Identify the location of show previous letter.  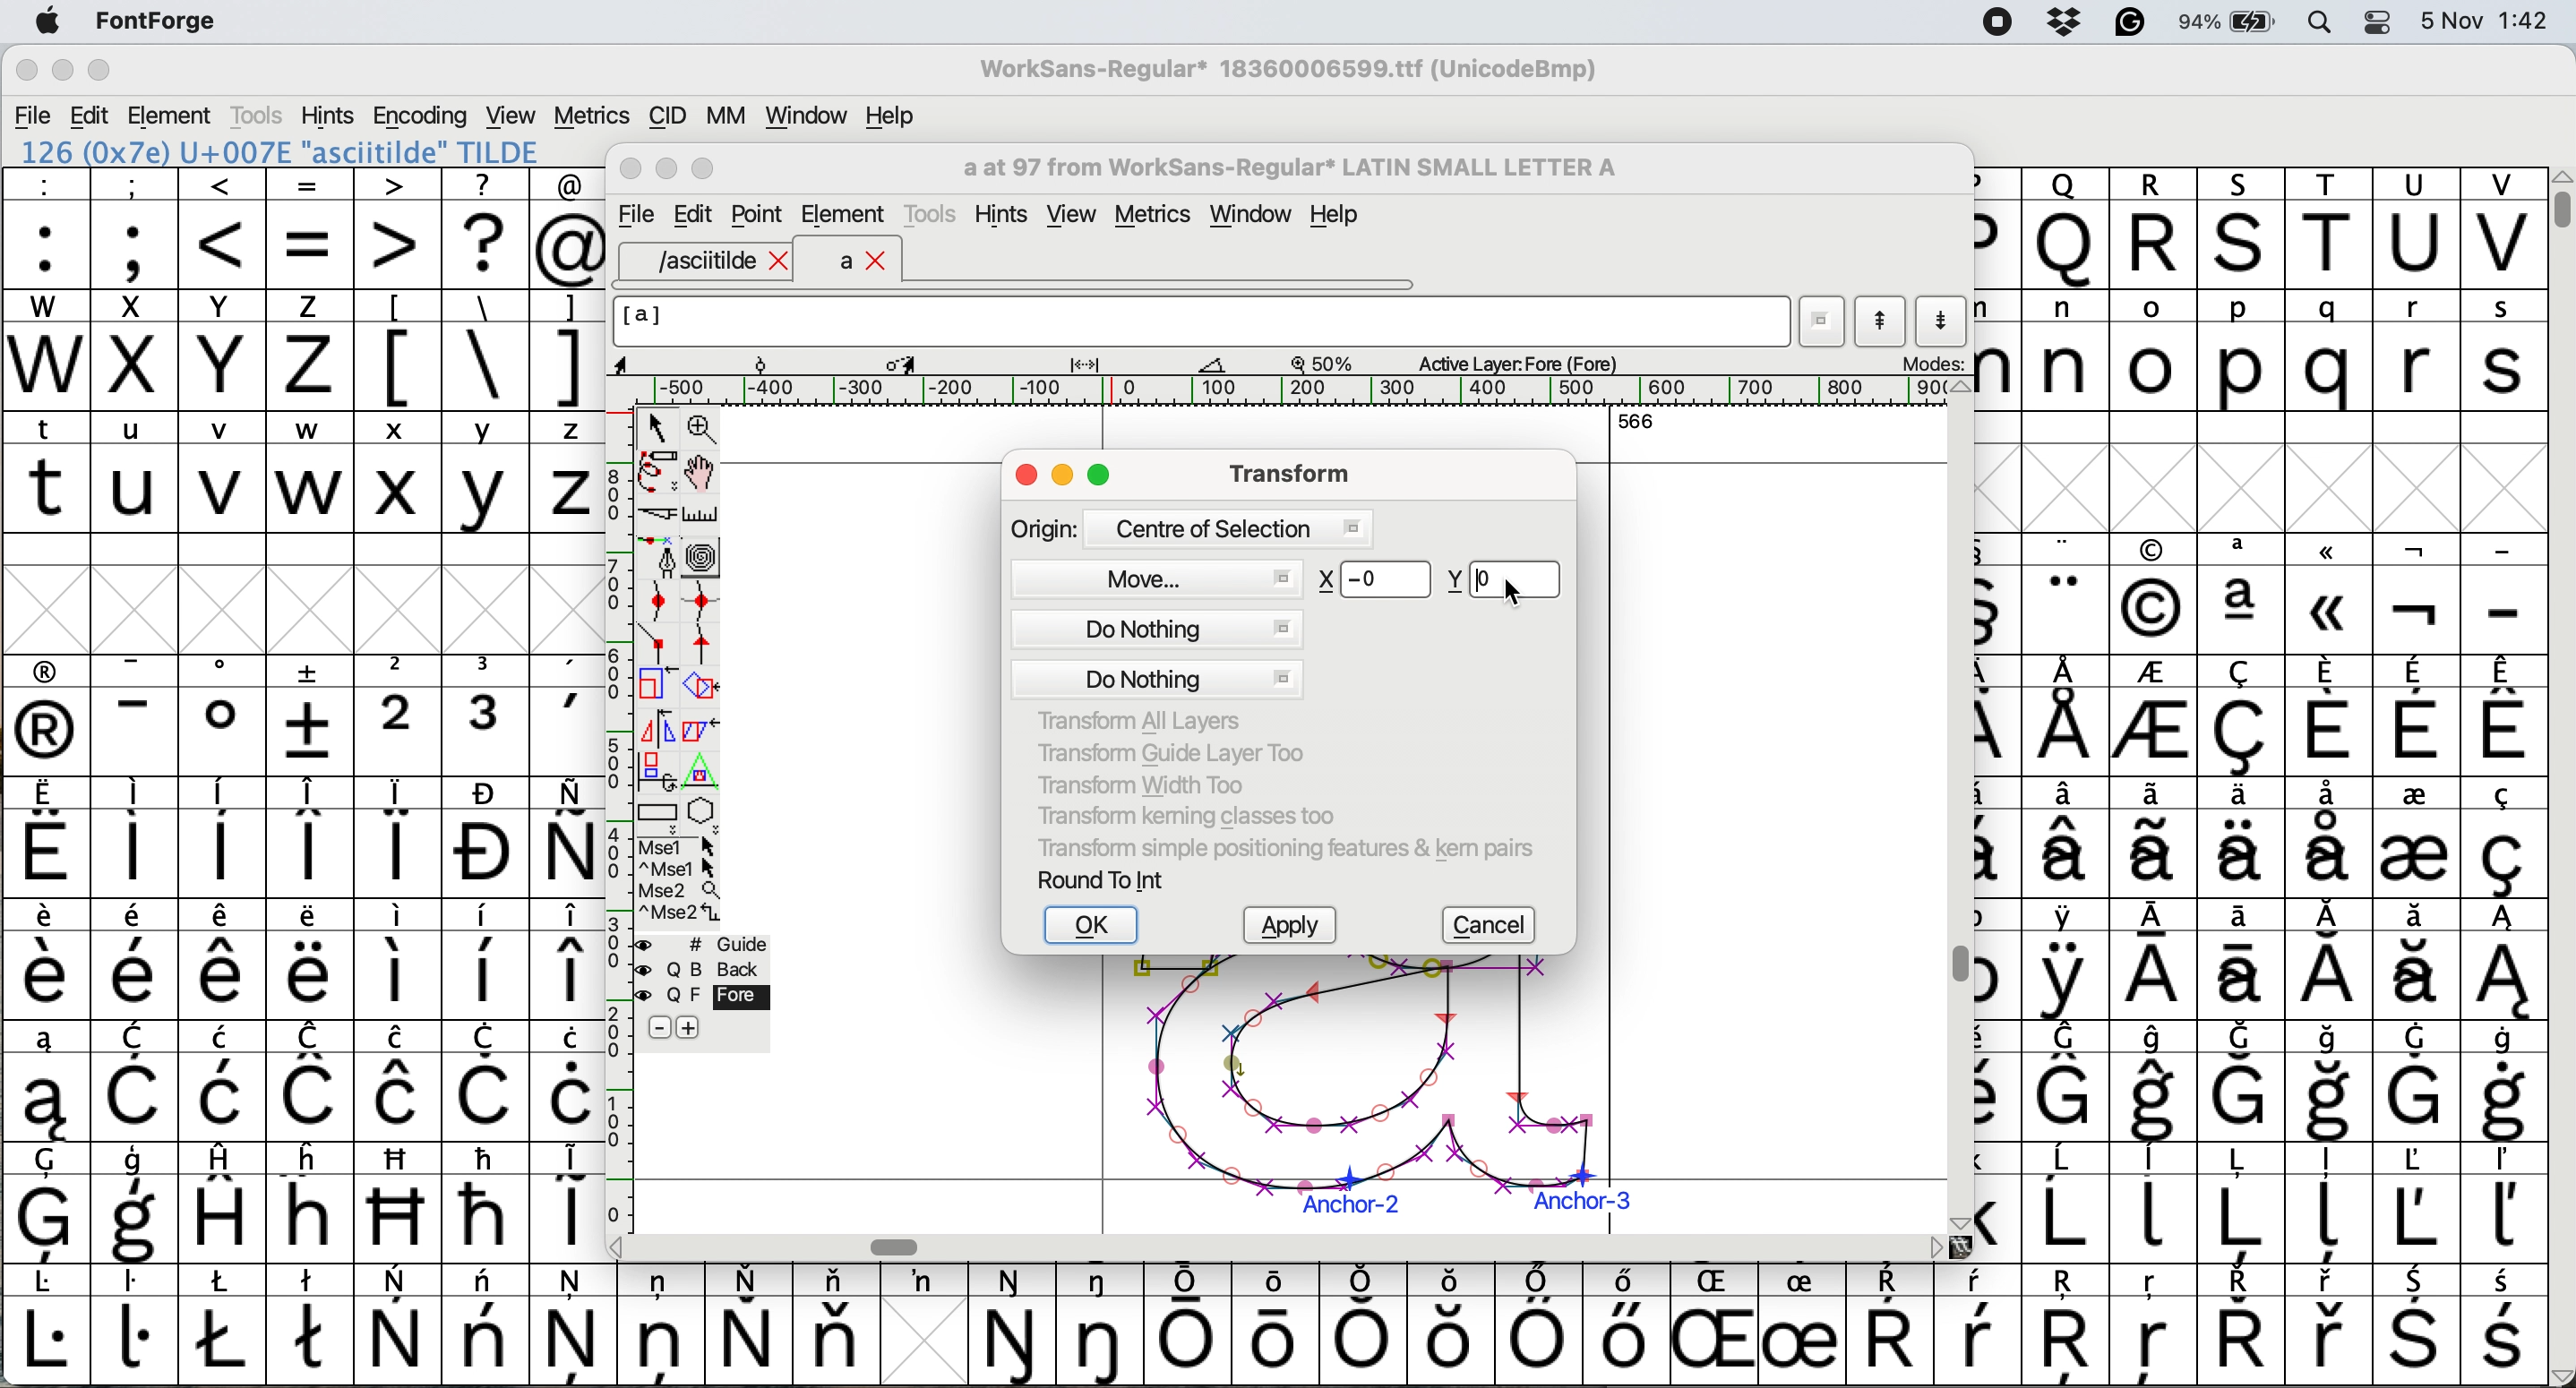
(1881, 321).